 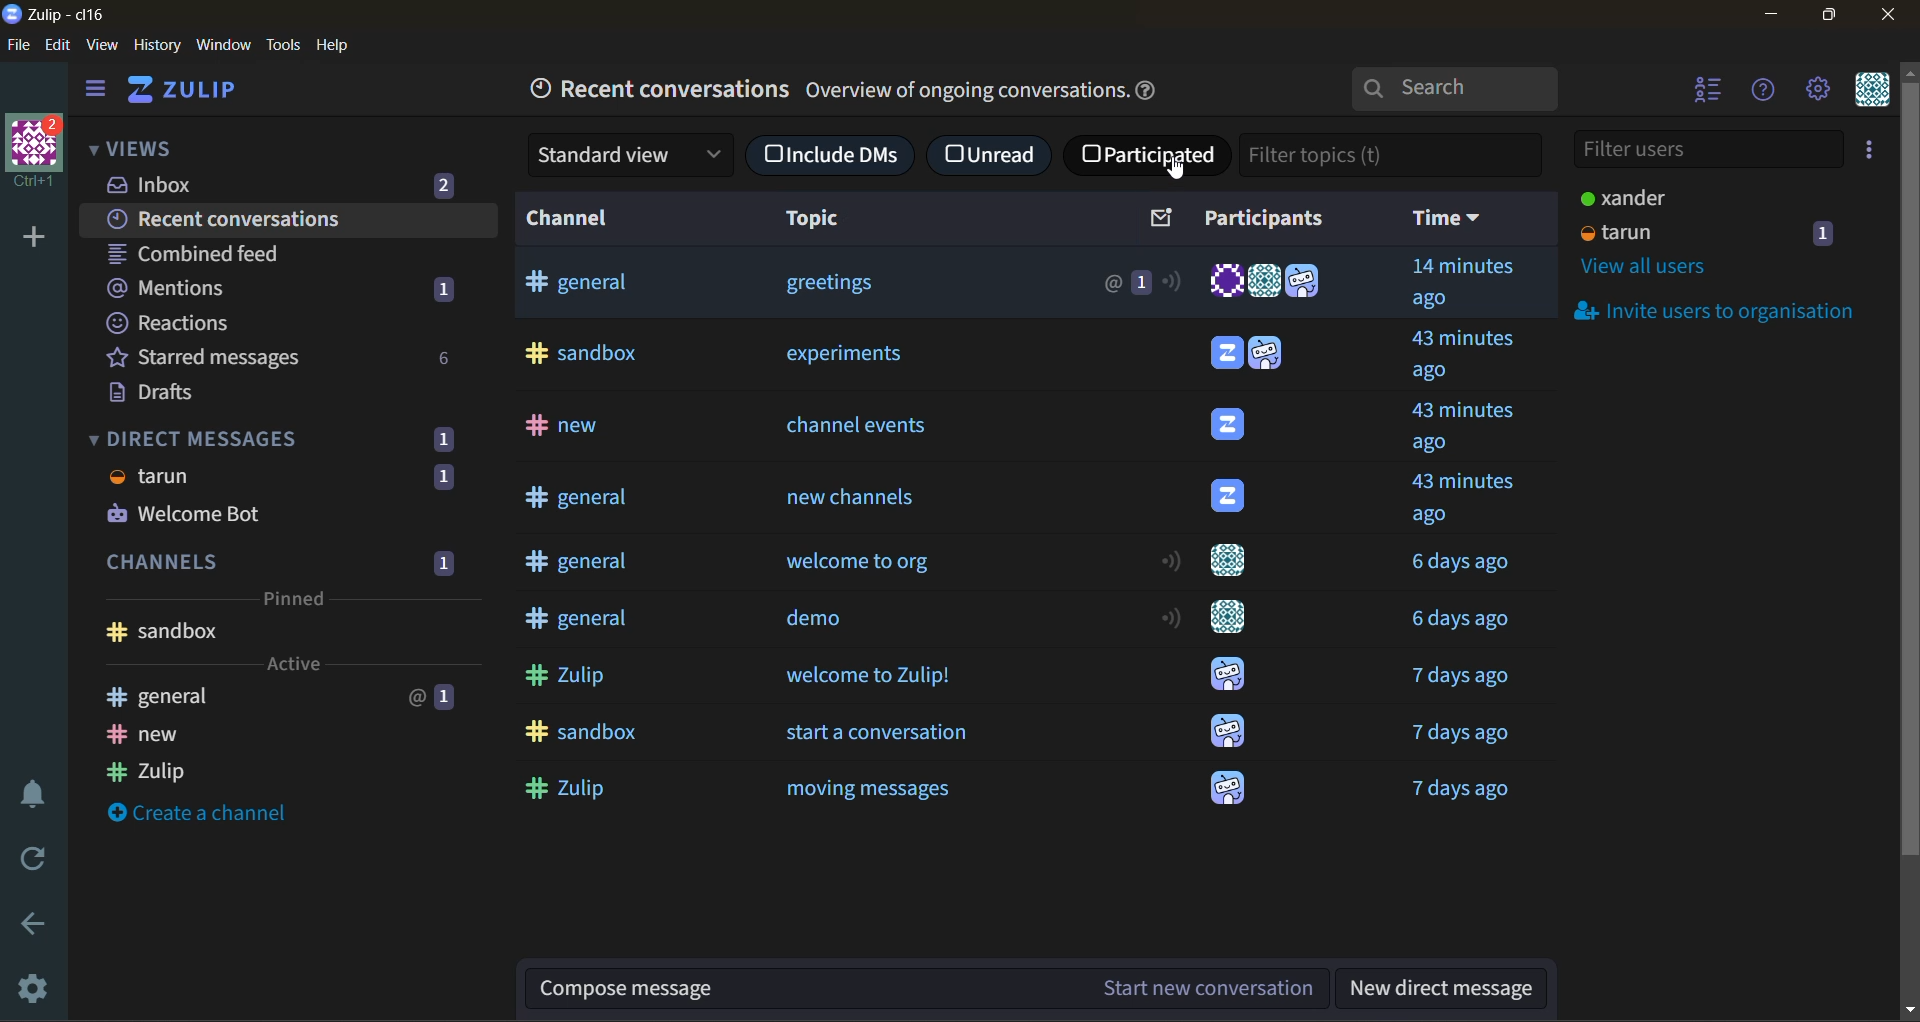 I want to click on 1 message, so click(x=1826, y=234).